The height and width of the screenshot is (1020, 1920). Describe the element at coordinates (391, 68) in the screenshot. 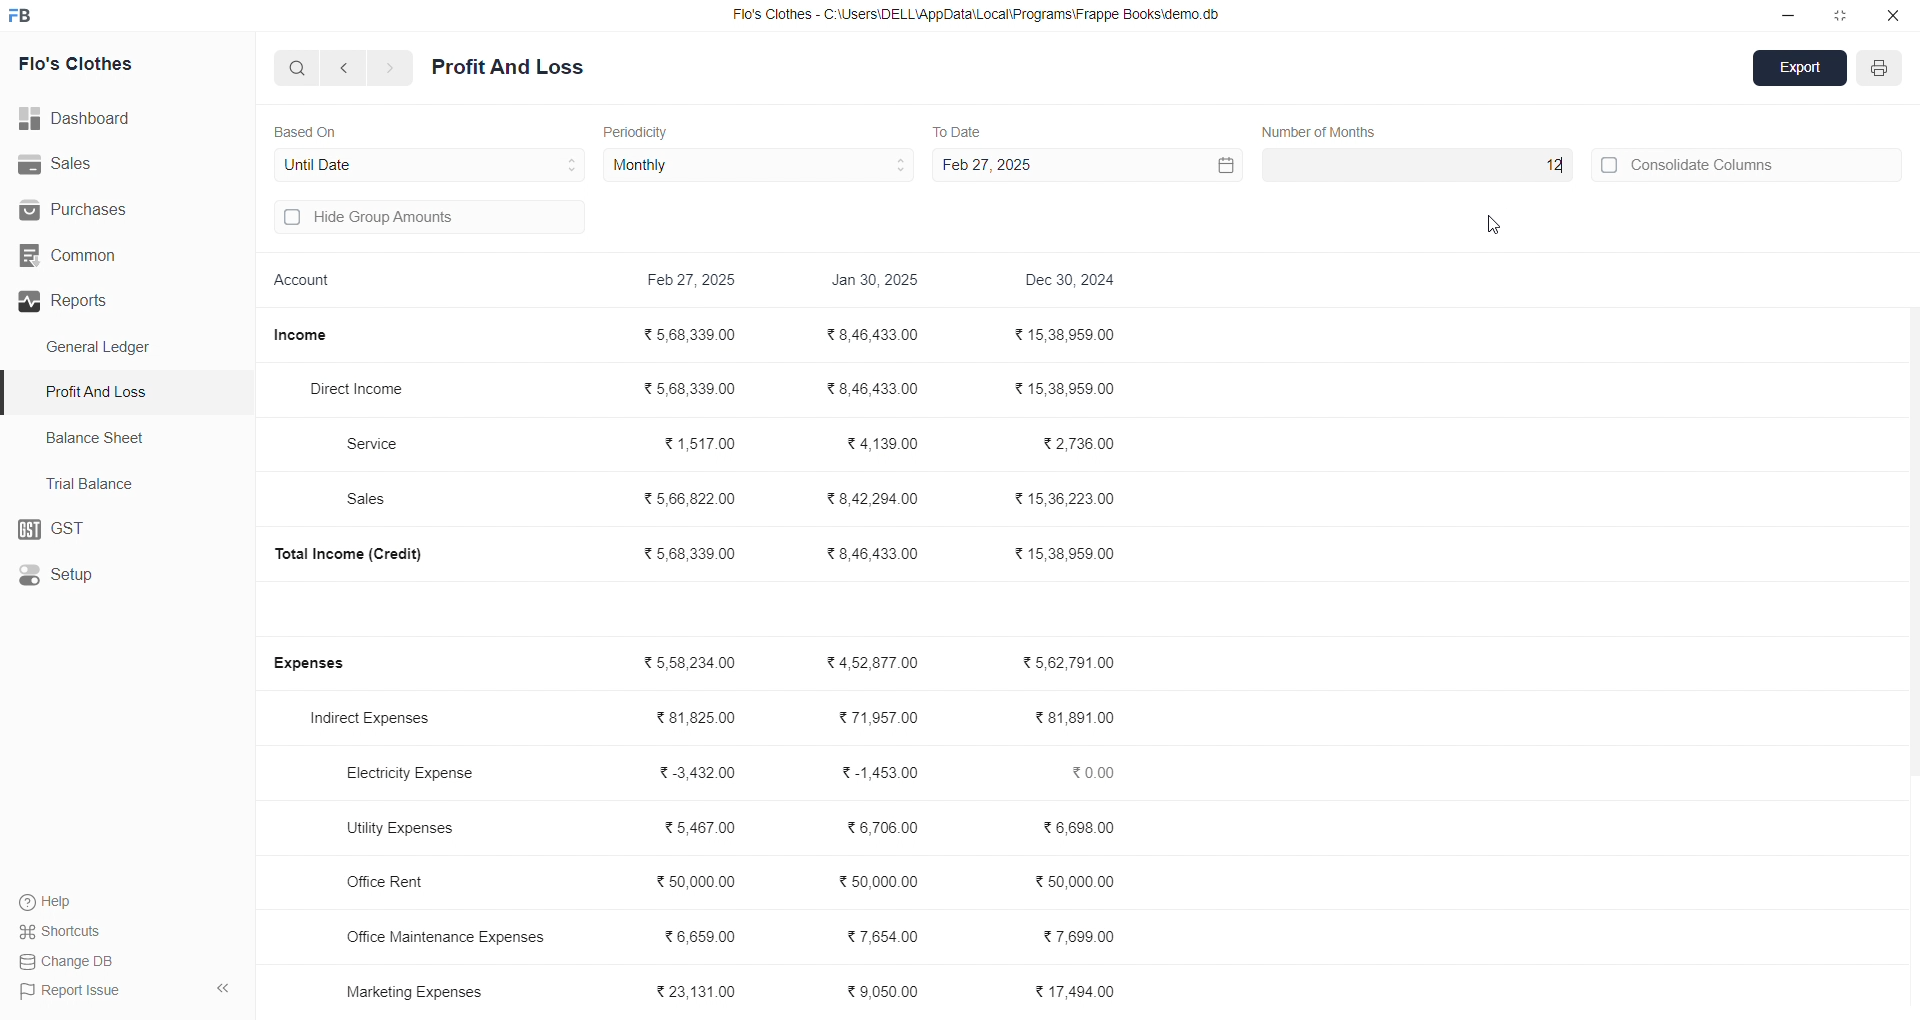

I see `navigate forward` at that location.